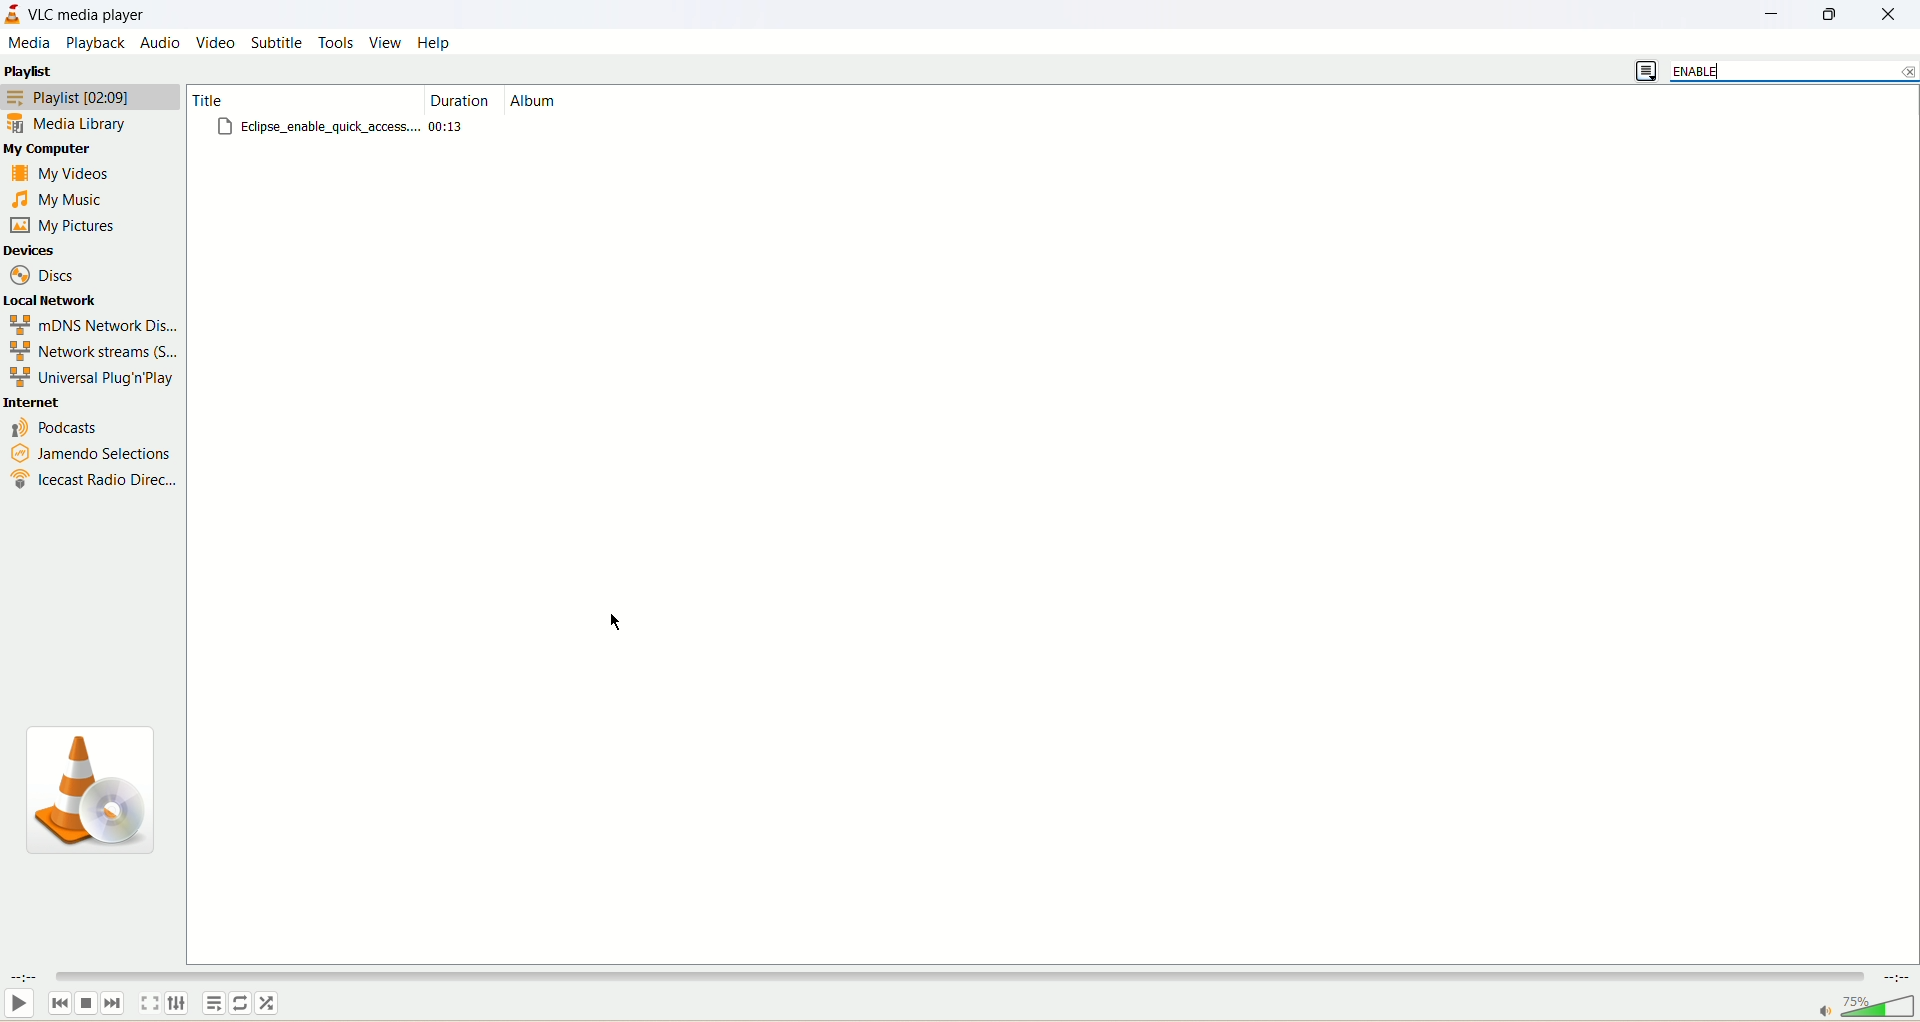 Image resolution: width=1920 pixels, height=1022 pixels. I want to click on toggle fullscreen, so click(151, 1005).